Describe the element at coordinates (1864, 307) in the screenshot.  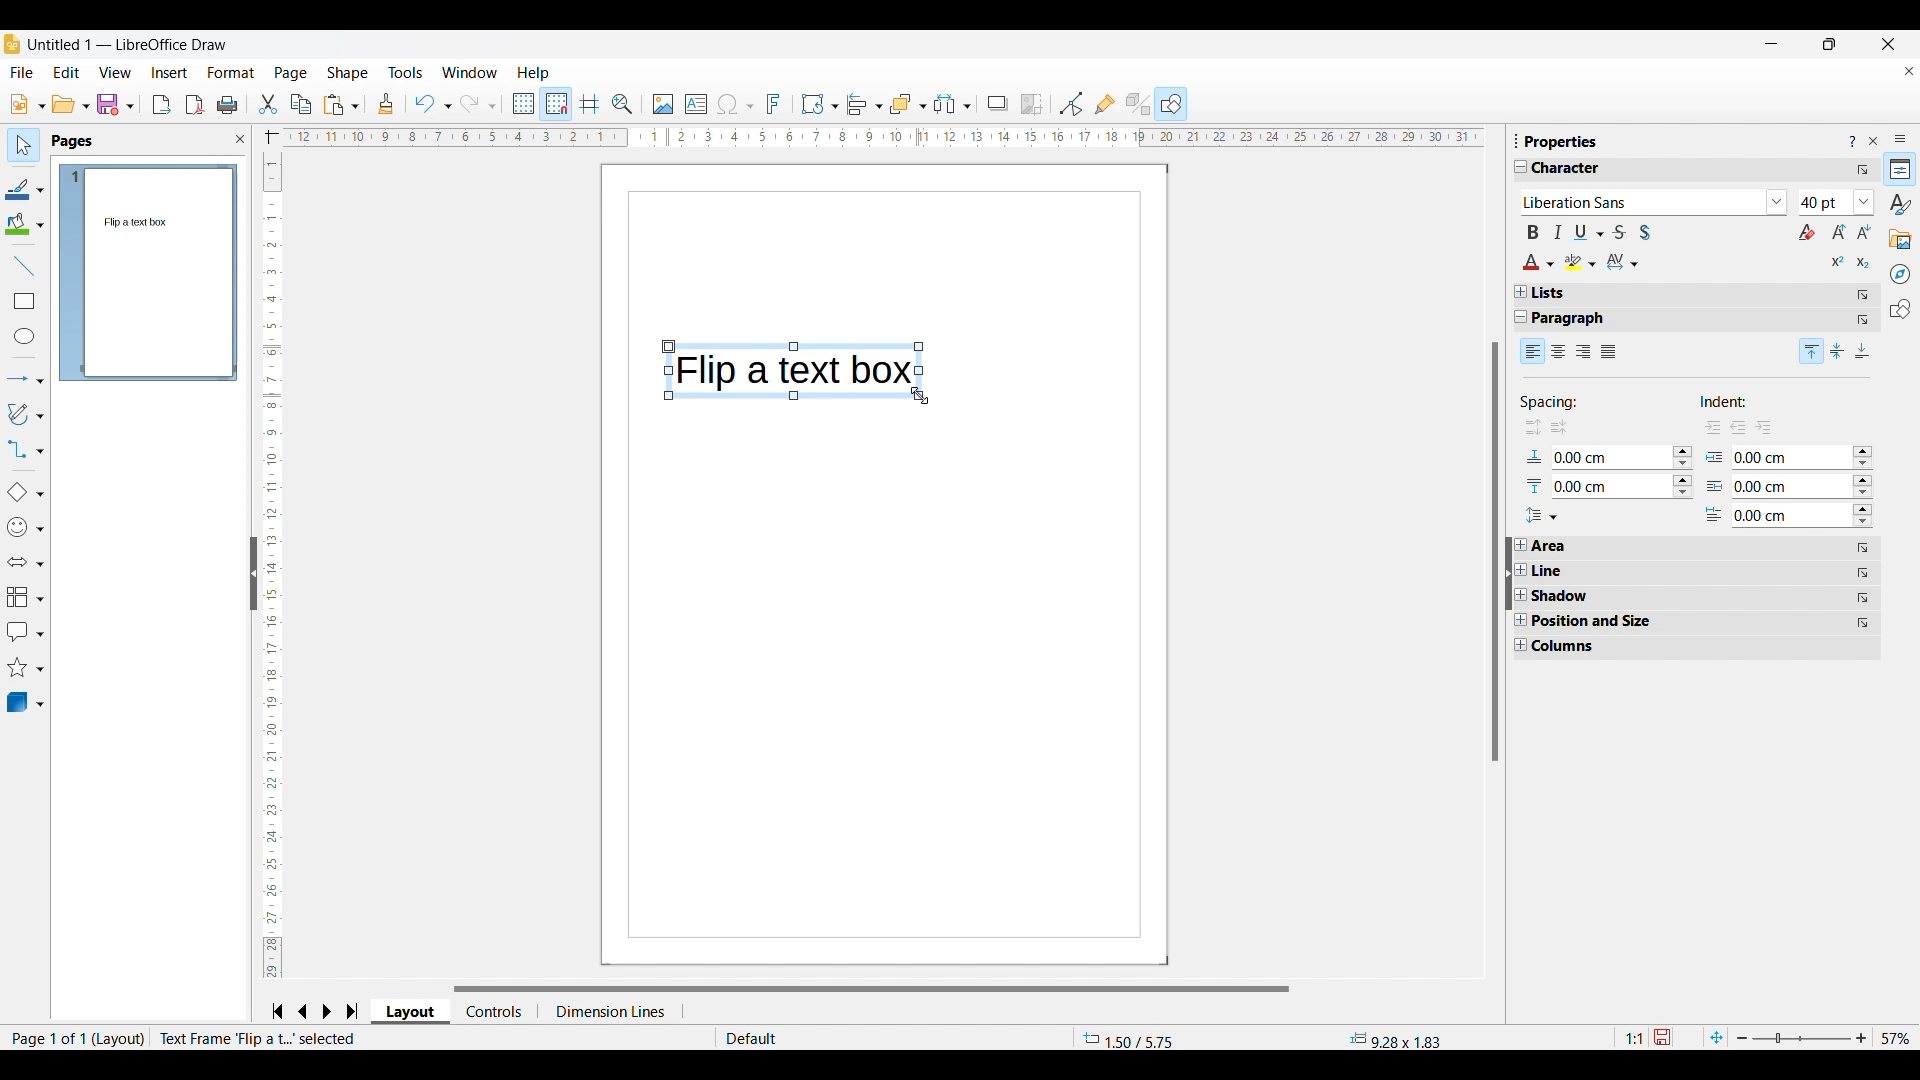
I see `More options for respective sub-title` at that location.